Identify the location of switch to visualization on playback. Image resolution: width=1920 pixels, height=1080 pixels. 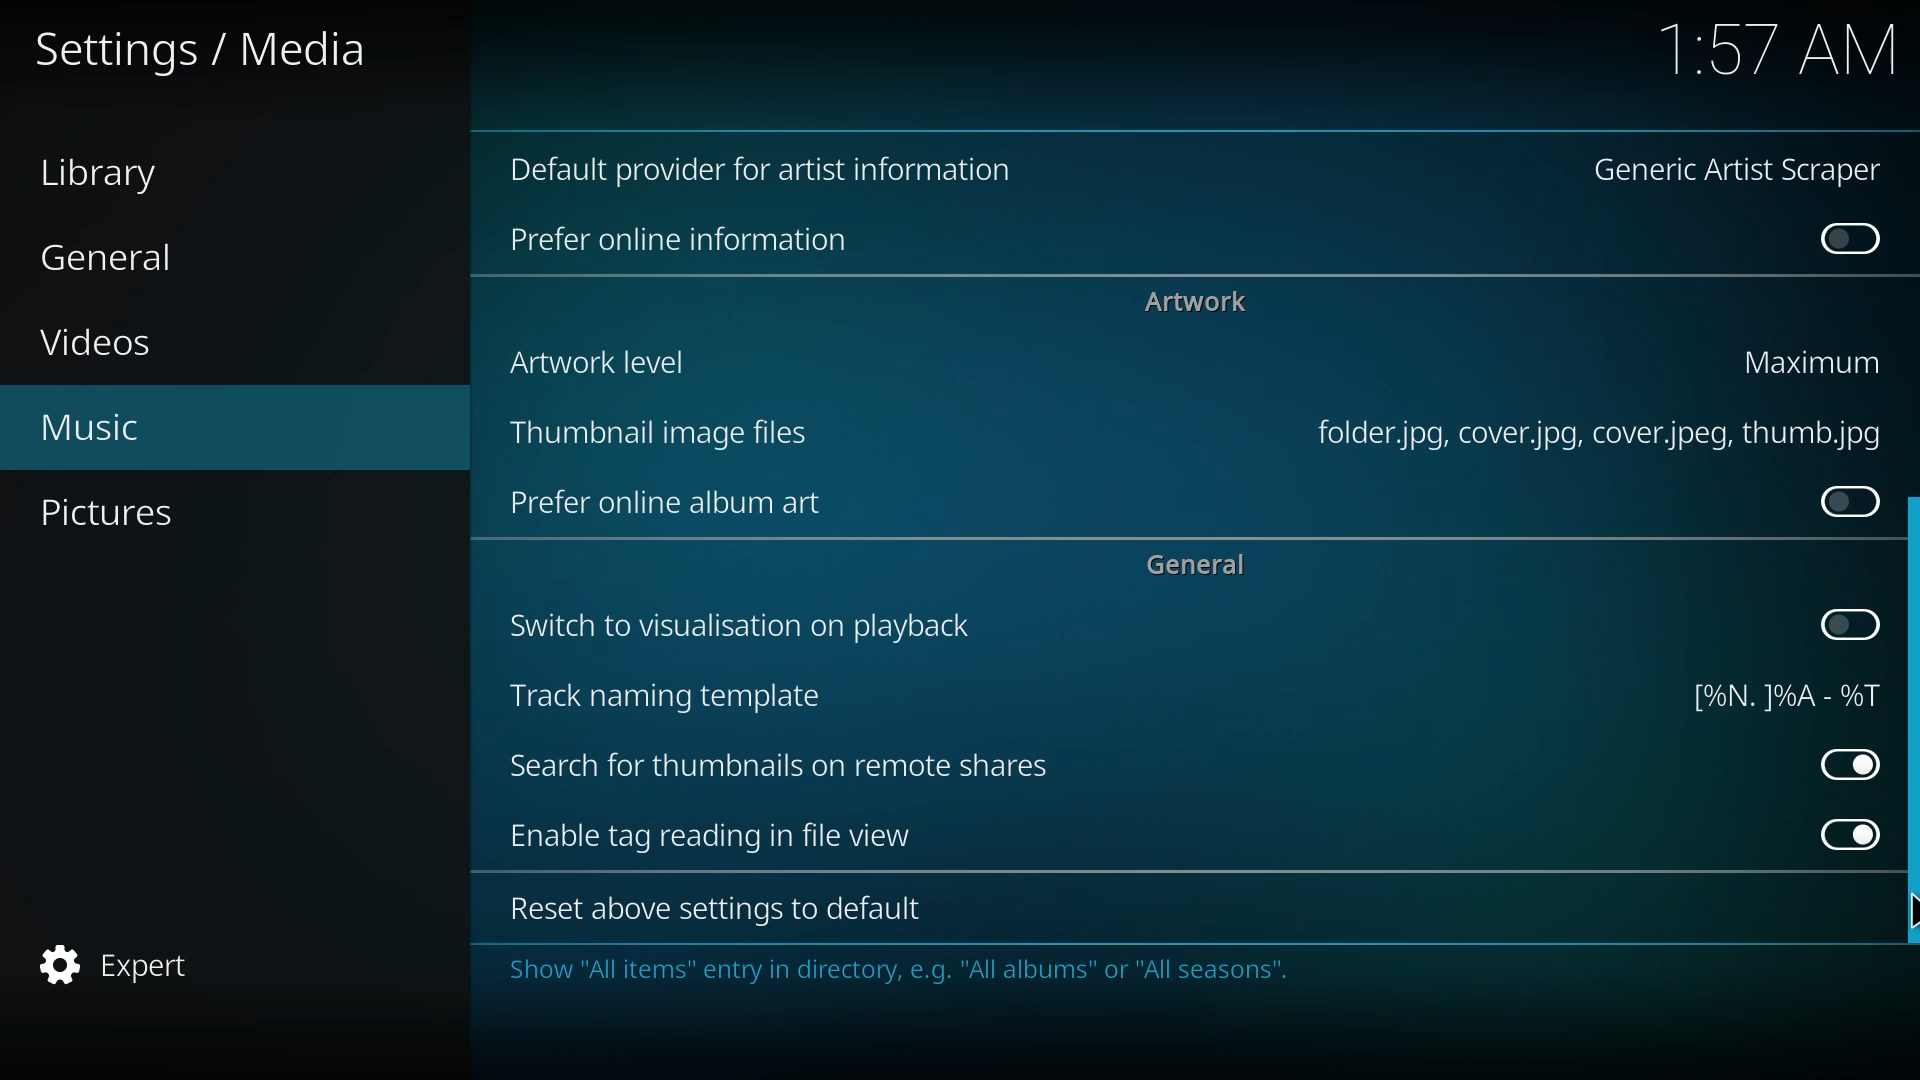
(735, 627).